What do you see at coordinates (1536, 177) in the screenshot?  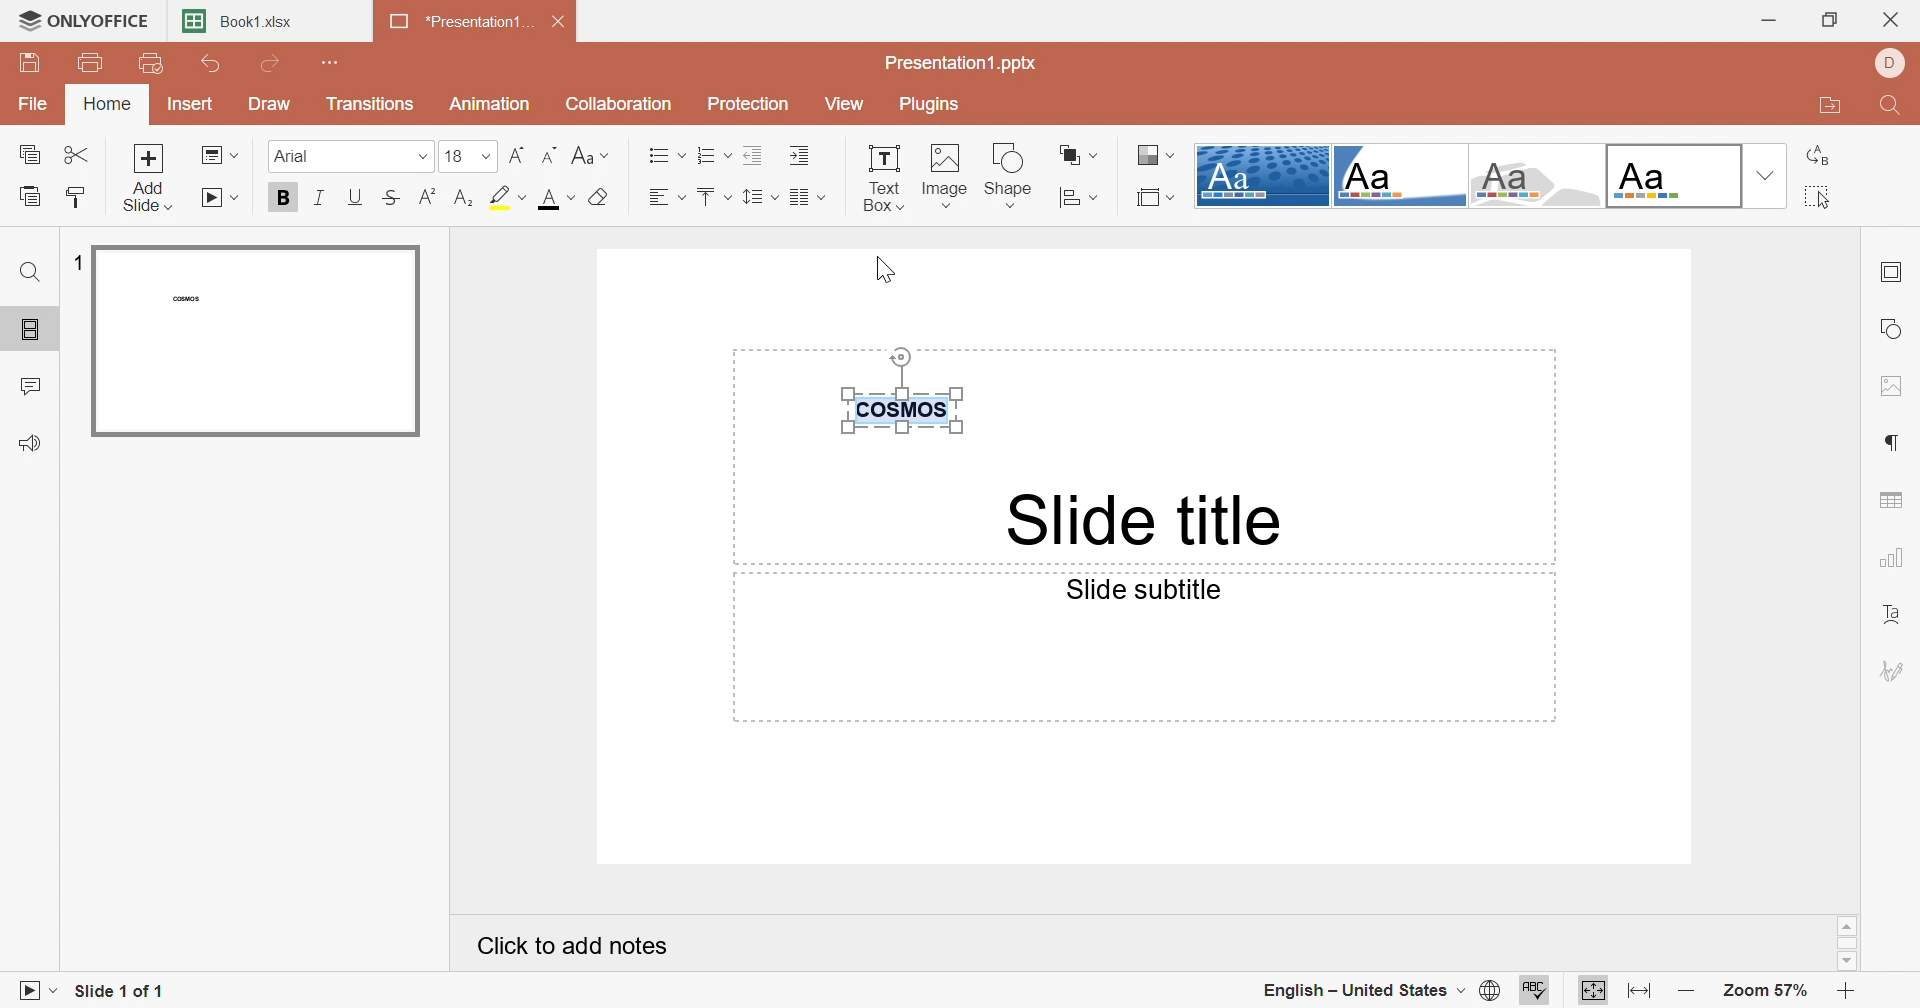 I see `Turtle` at bounding box center [1536, 177].